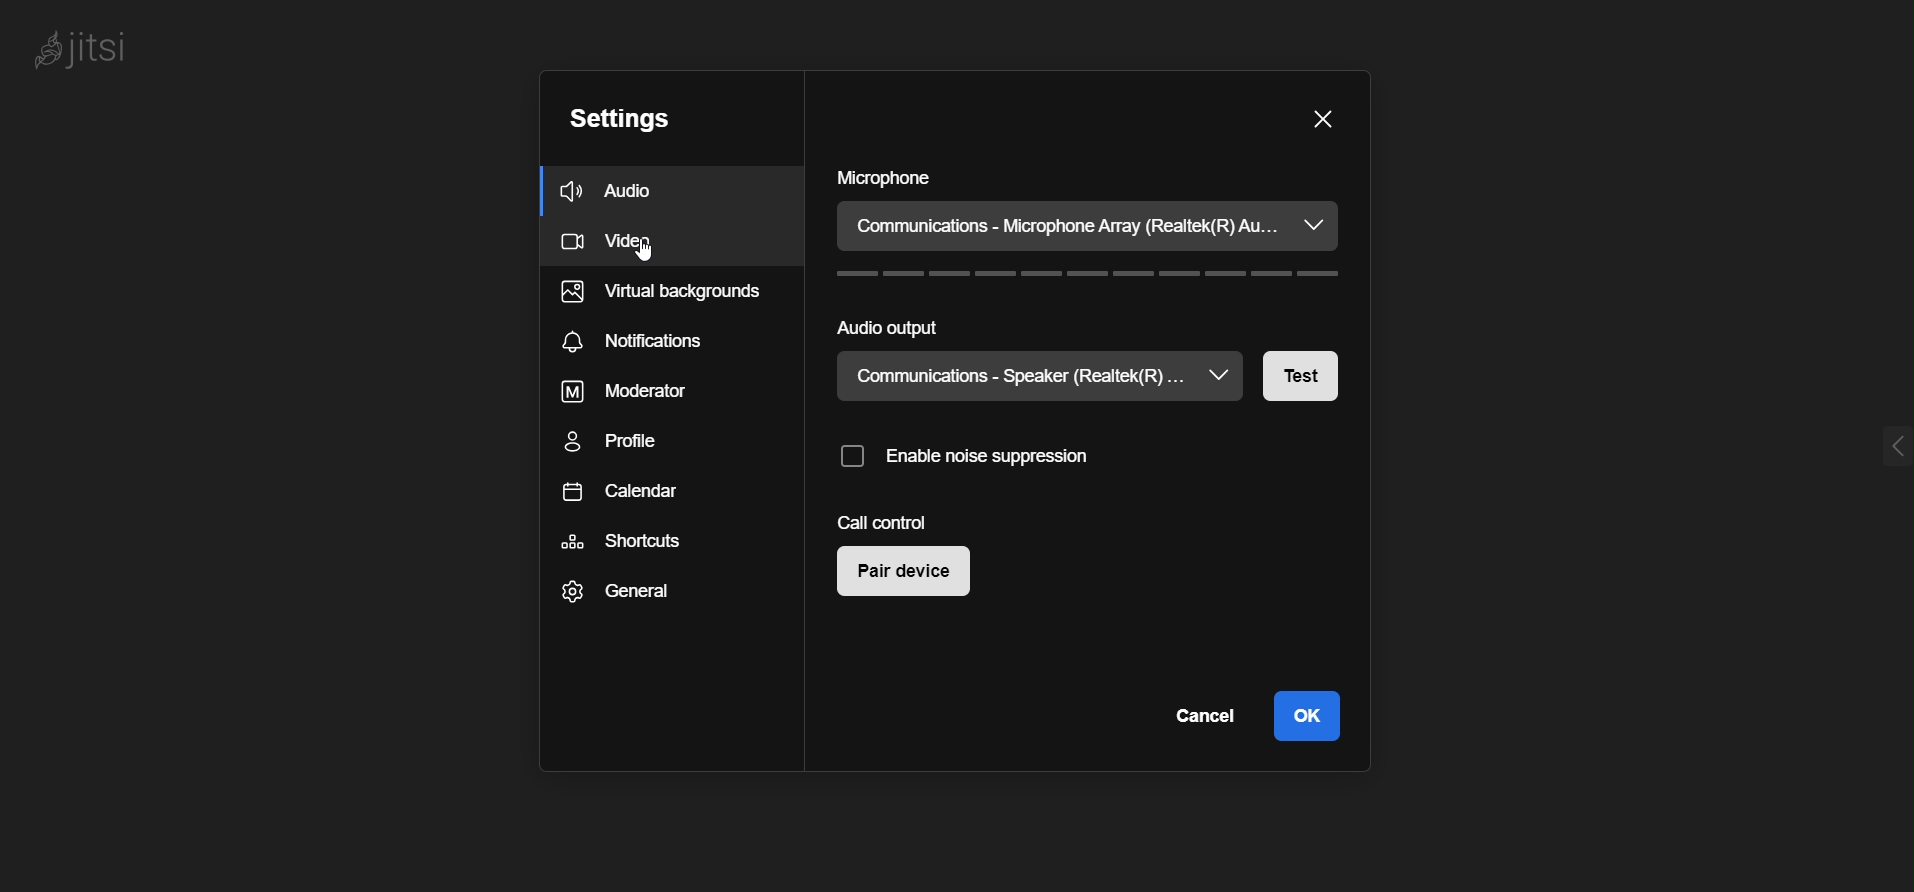 The height and width of the screenshot is (892, 1914). What do you see at coordinates (649, 291) in the screenshot?
I see `virtual backgrounds` at bounding box center [649, 291].